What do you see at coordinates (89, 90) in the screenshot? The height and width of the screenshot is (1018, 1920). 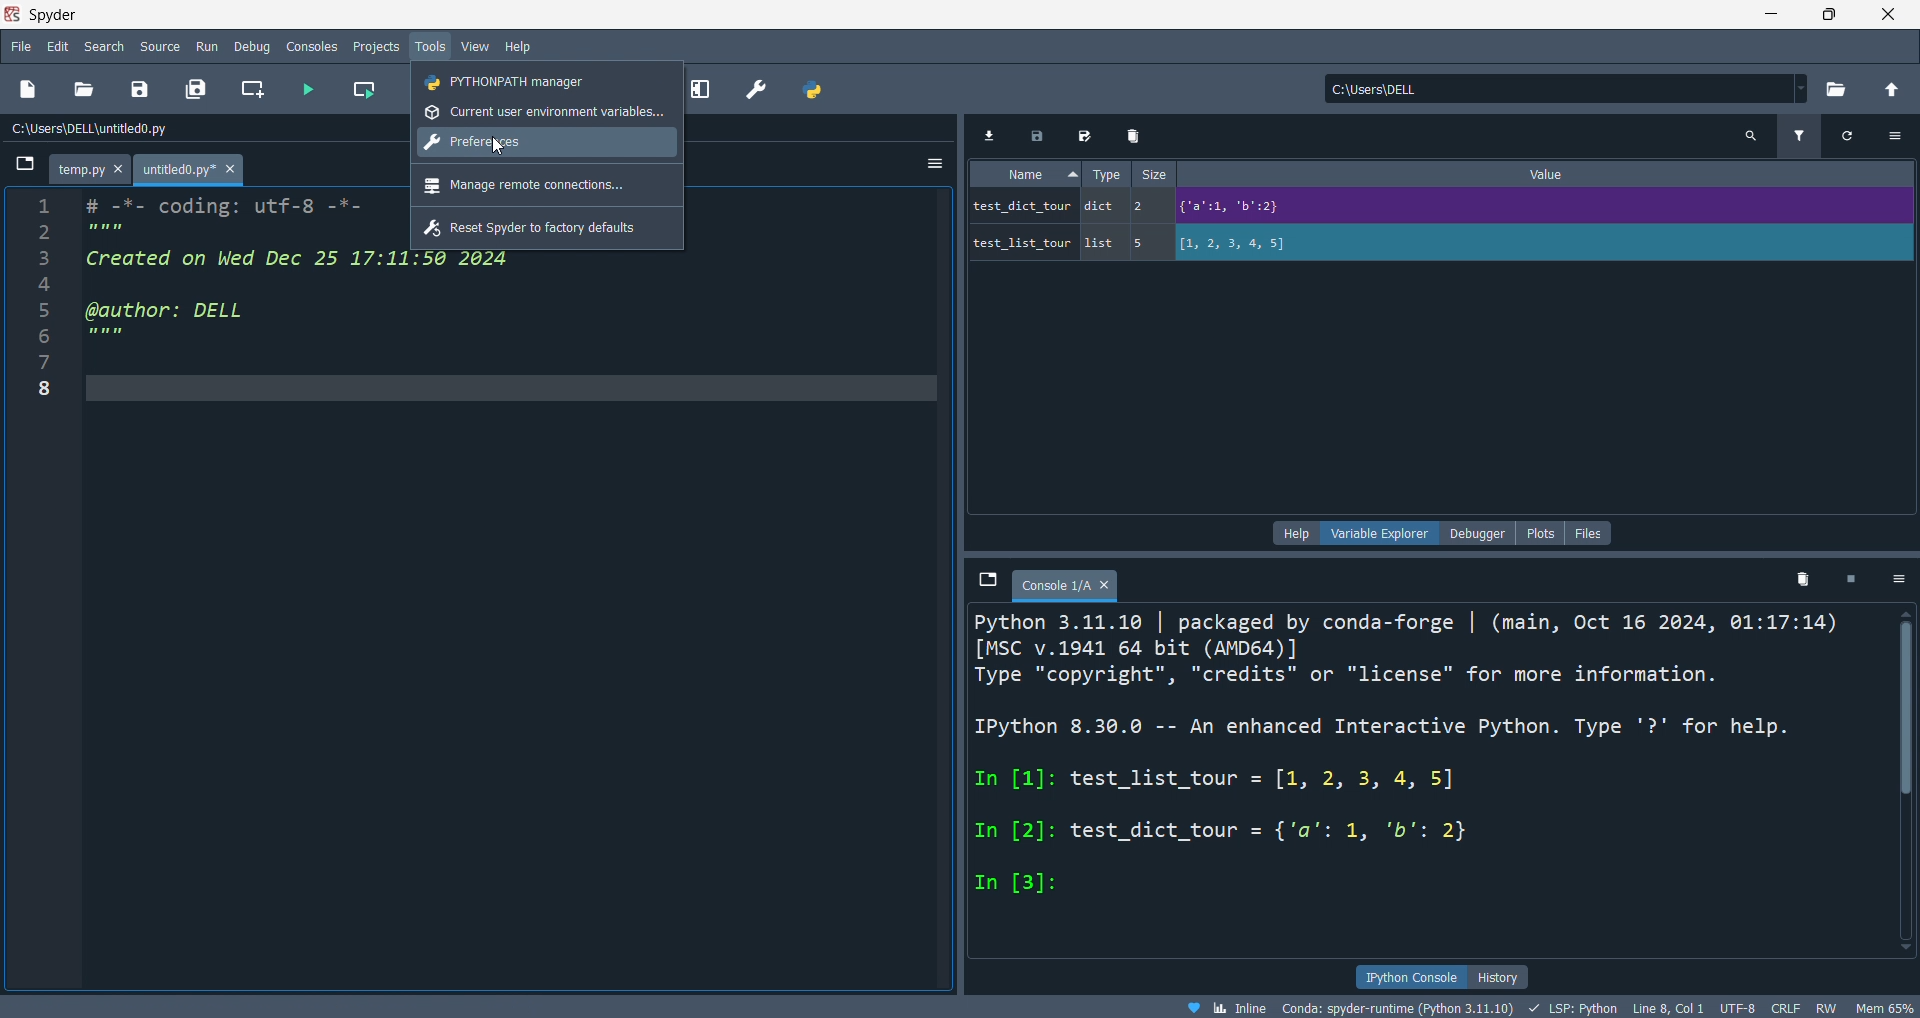 I see `open fil` at bounding box center [89, 90].